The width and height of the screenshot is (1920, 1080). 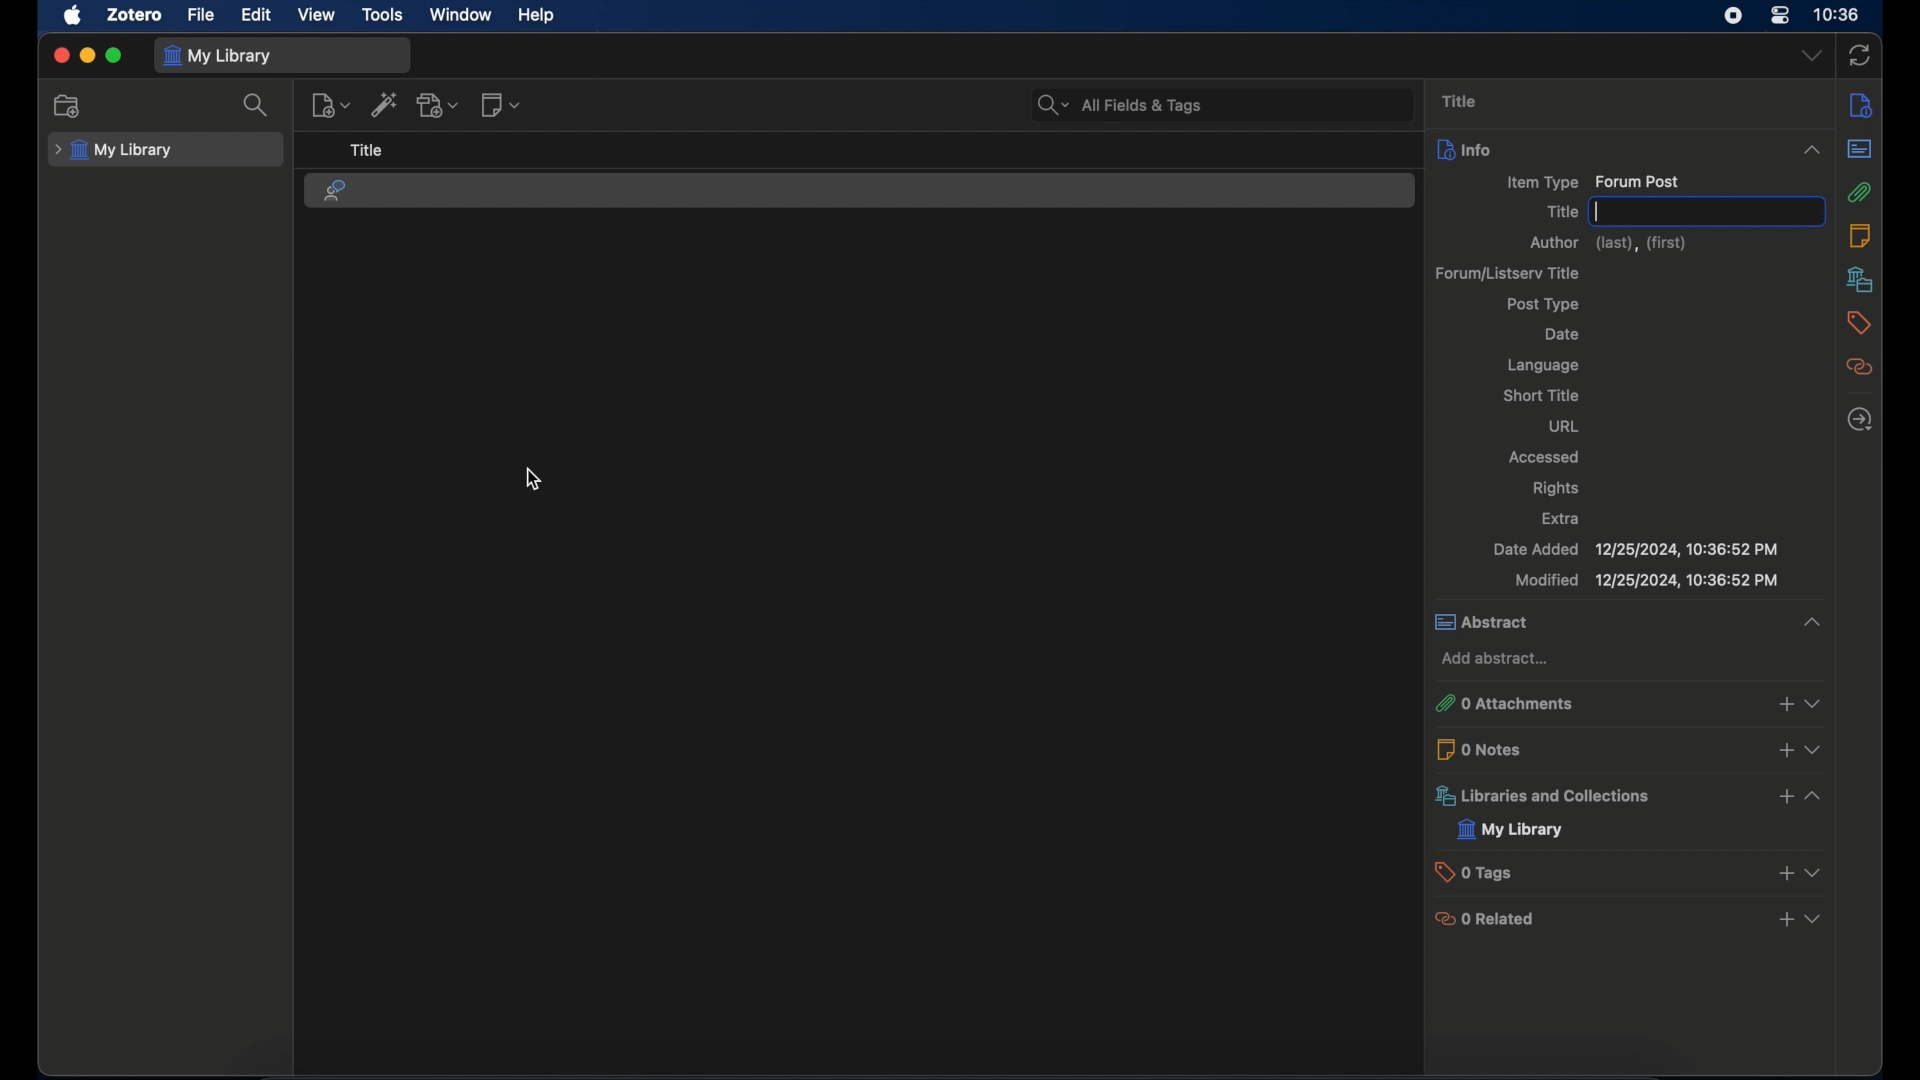 What do you see at coordinates (114, 56) in the screenshot?
I see `maximize` at bounding box center [114, 56].